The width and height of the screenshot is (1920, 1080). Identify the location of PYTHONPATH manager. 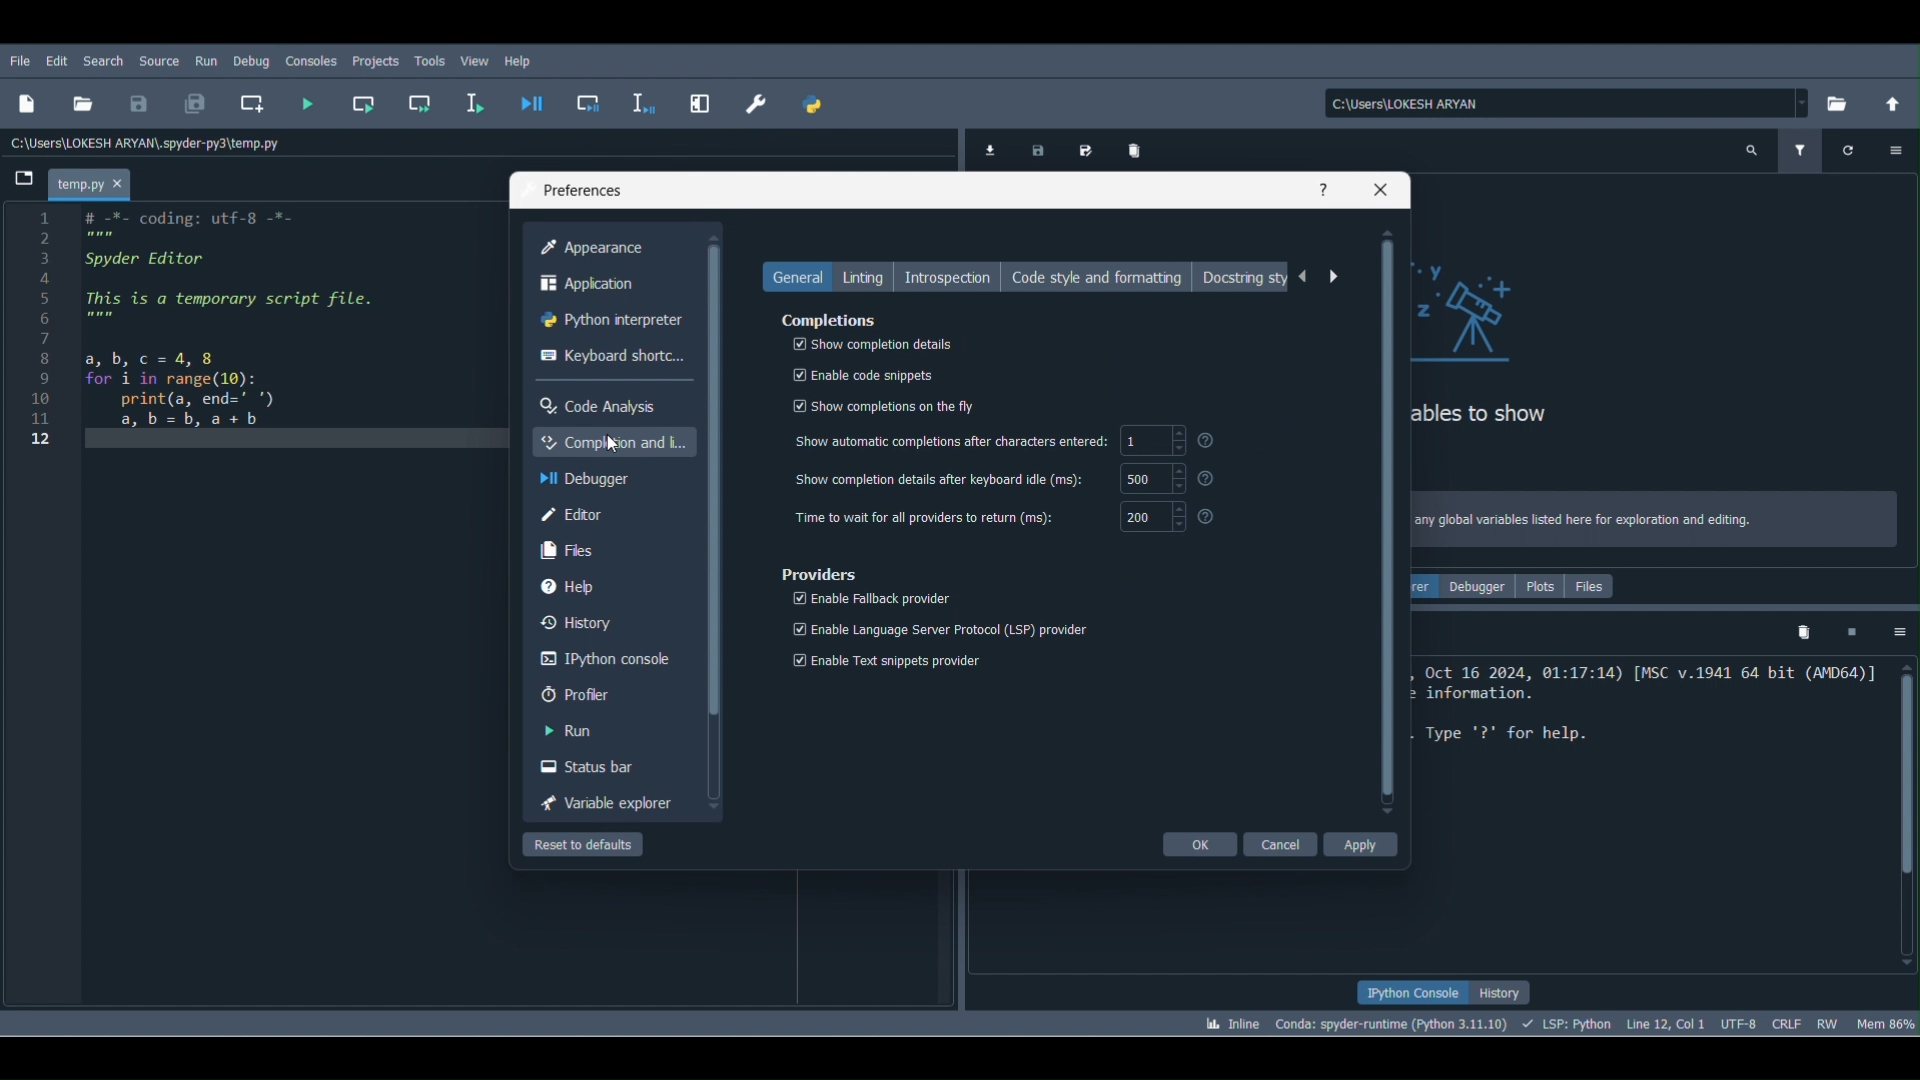
(822, 106).